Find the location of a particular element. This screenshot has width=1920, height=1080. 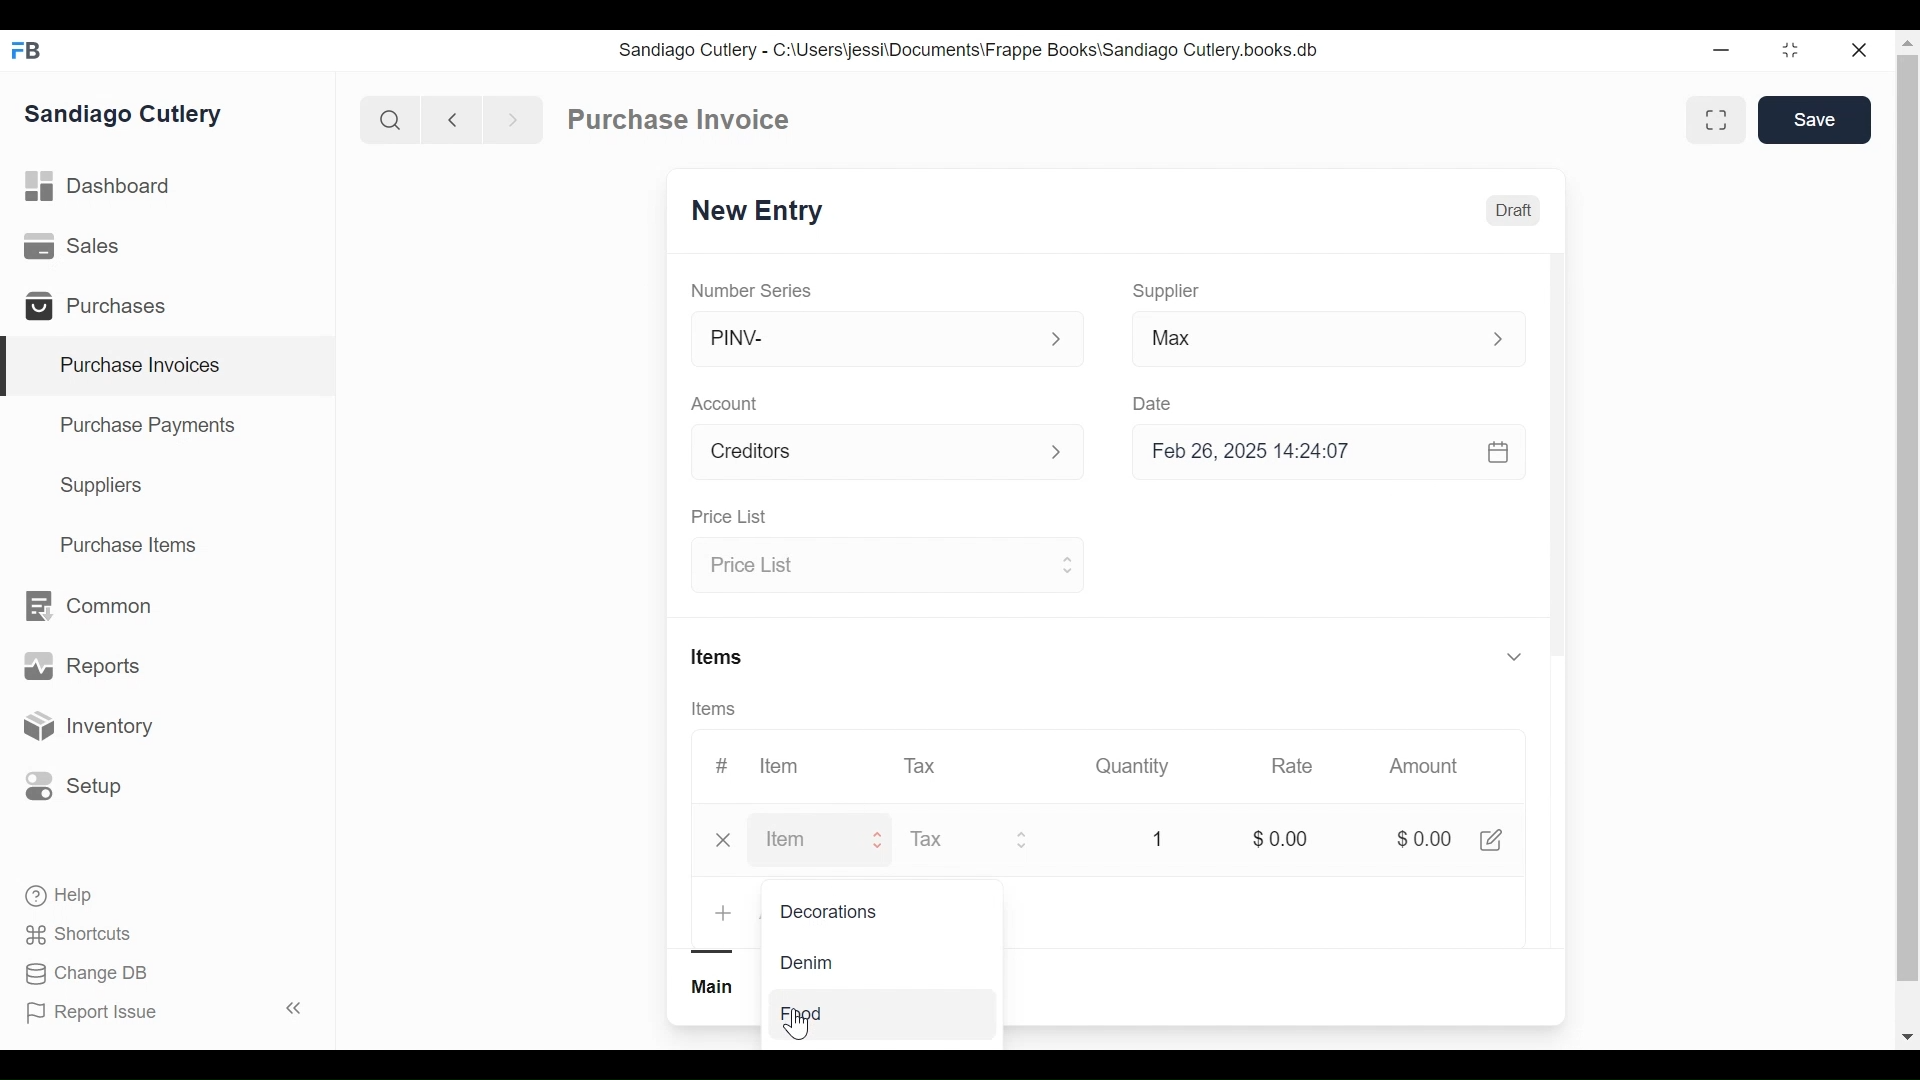

Date is located at coordinates (1160, 403).